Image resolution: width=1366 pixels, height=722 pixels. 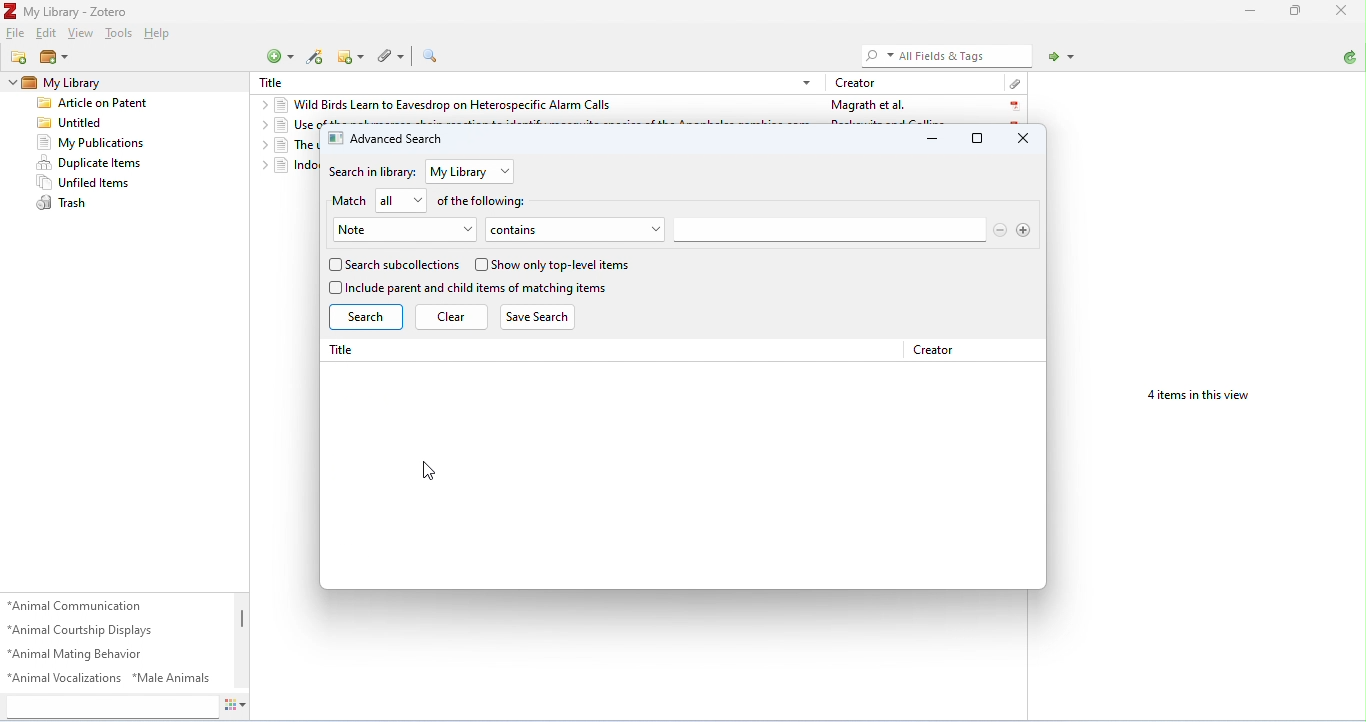 I want to click on cursor, so click(x=431, y=469).